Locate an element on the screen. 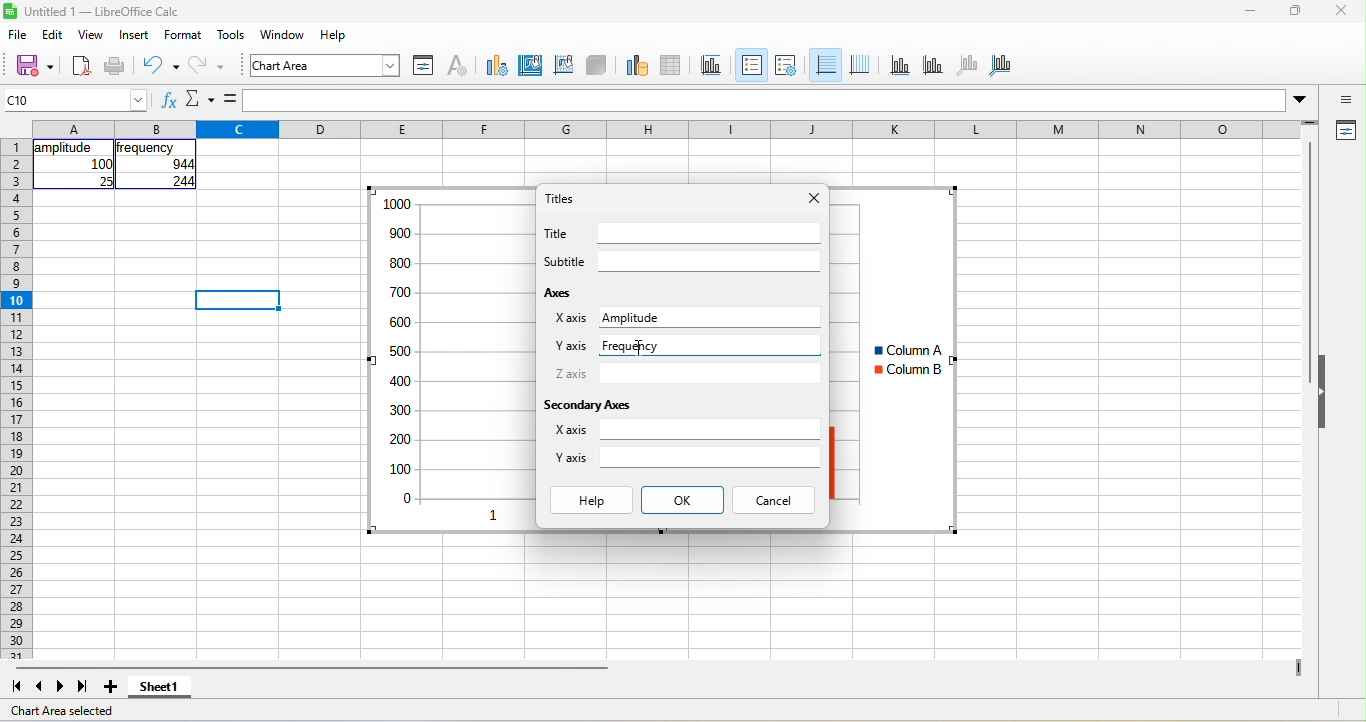 The height and width of the screenshot is (722, 1366). vertical grids is located at coordinates (860, 66).